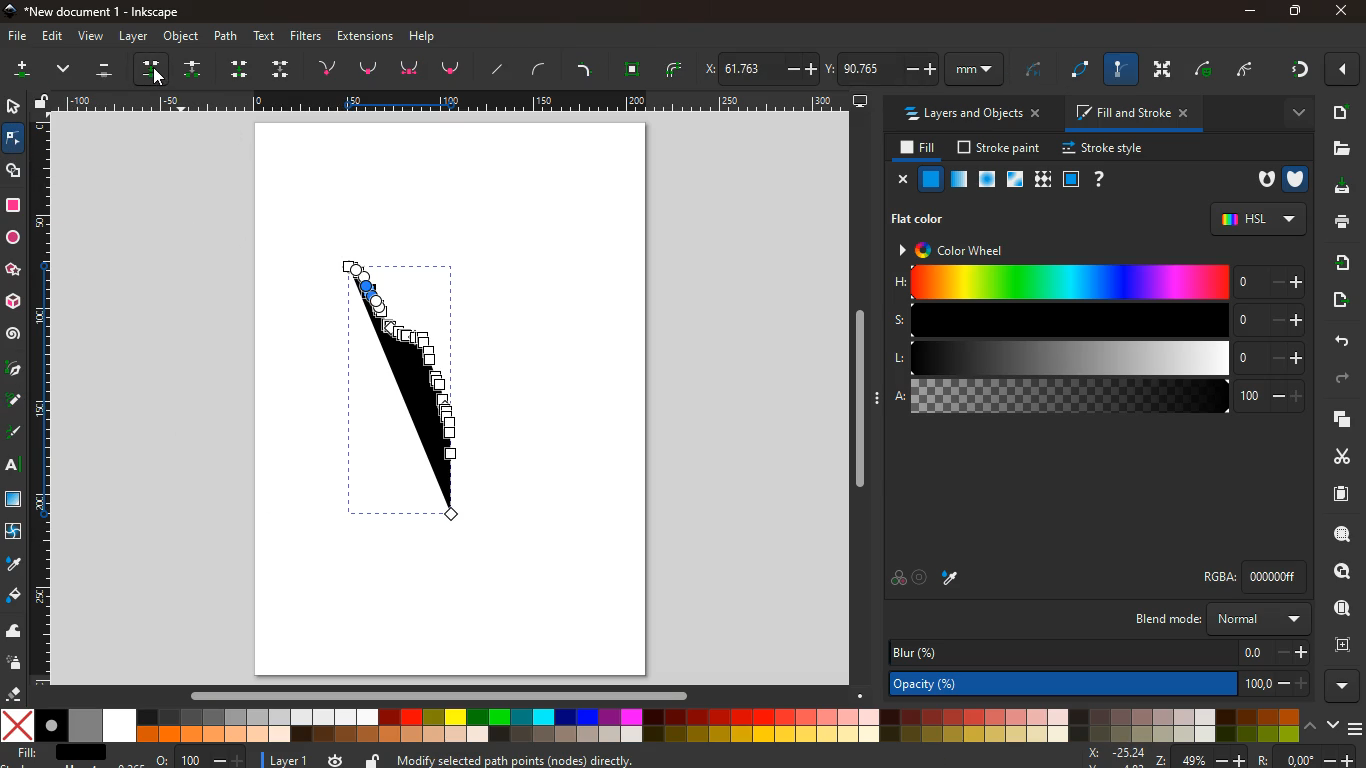  I want to click on layers and objects, so click(970, 113).